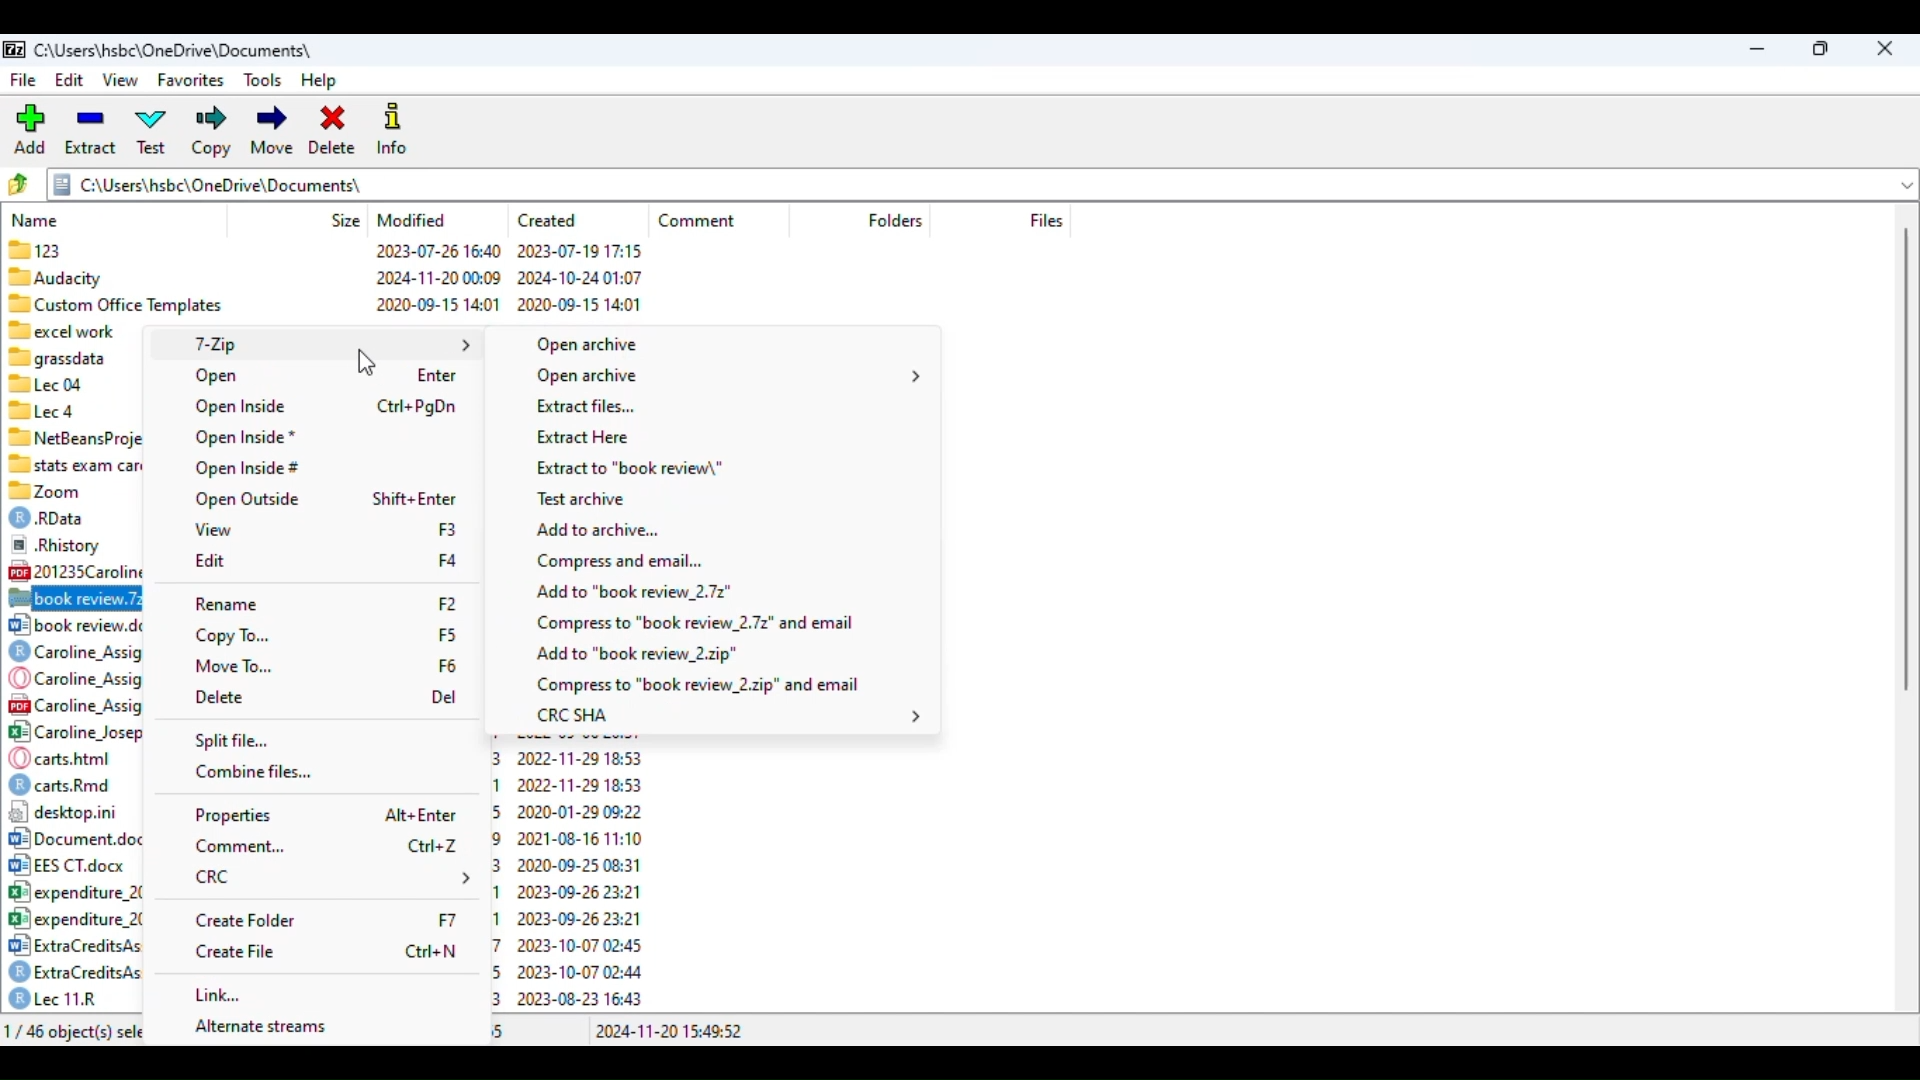 The image size is (1920, 1080). Describe the element at coordinates (448, 528) in the screenshot. I see `shortcut for edit` at that location.